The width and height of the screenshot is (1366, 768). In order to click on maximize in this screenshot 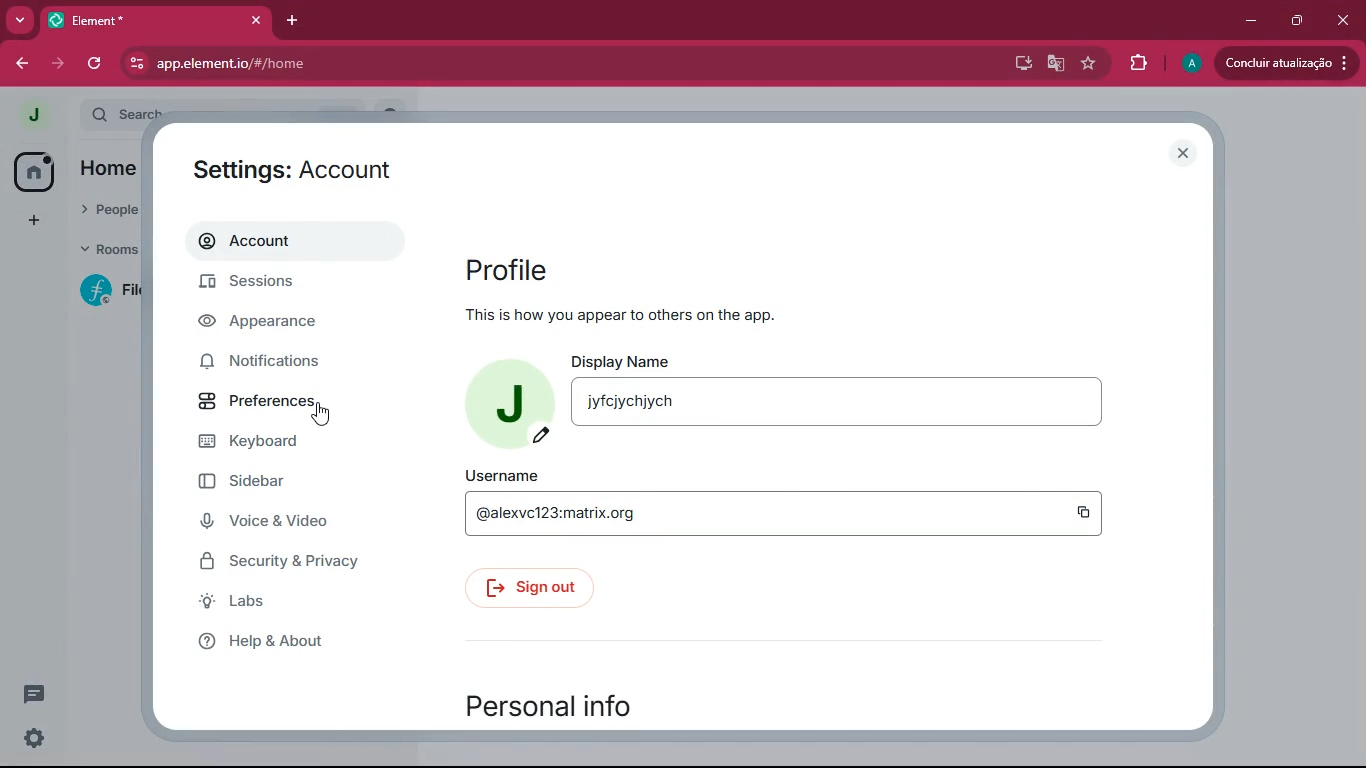, I will do `click(1293, 18)`.